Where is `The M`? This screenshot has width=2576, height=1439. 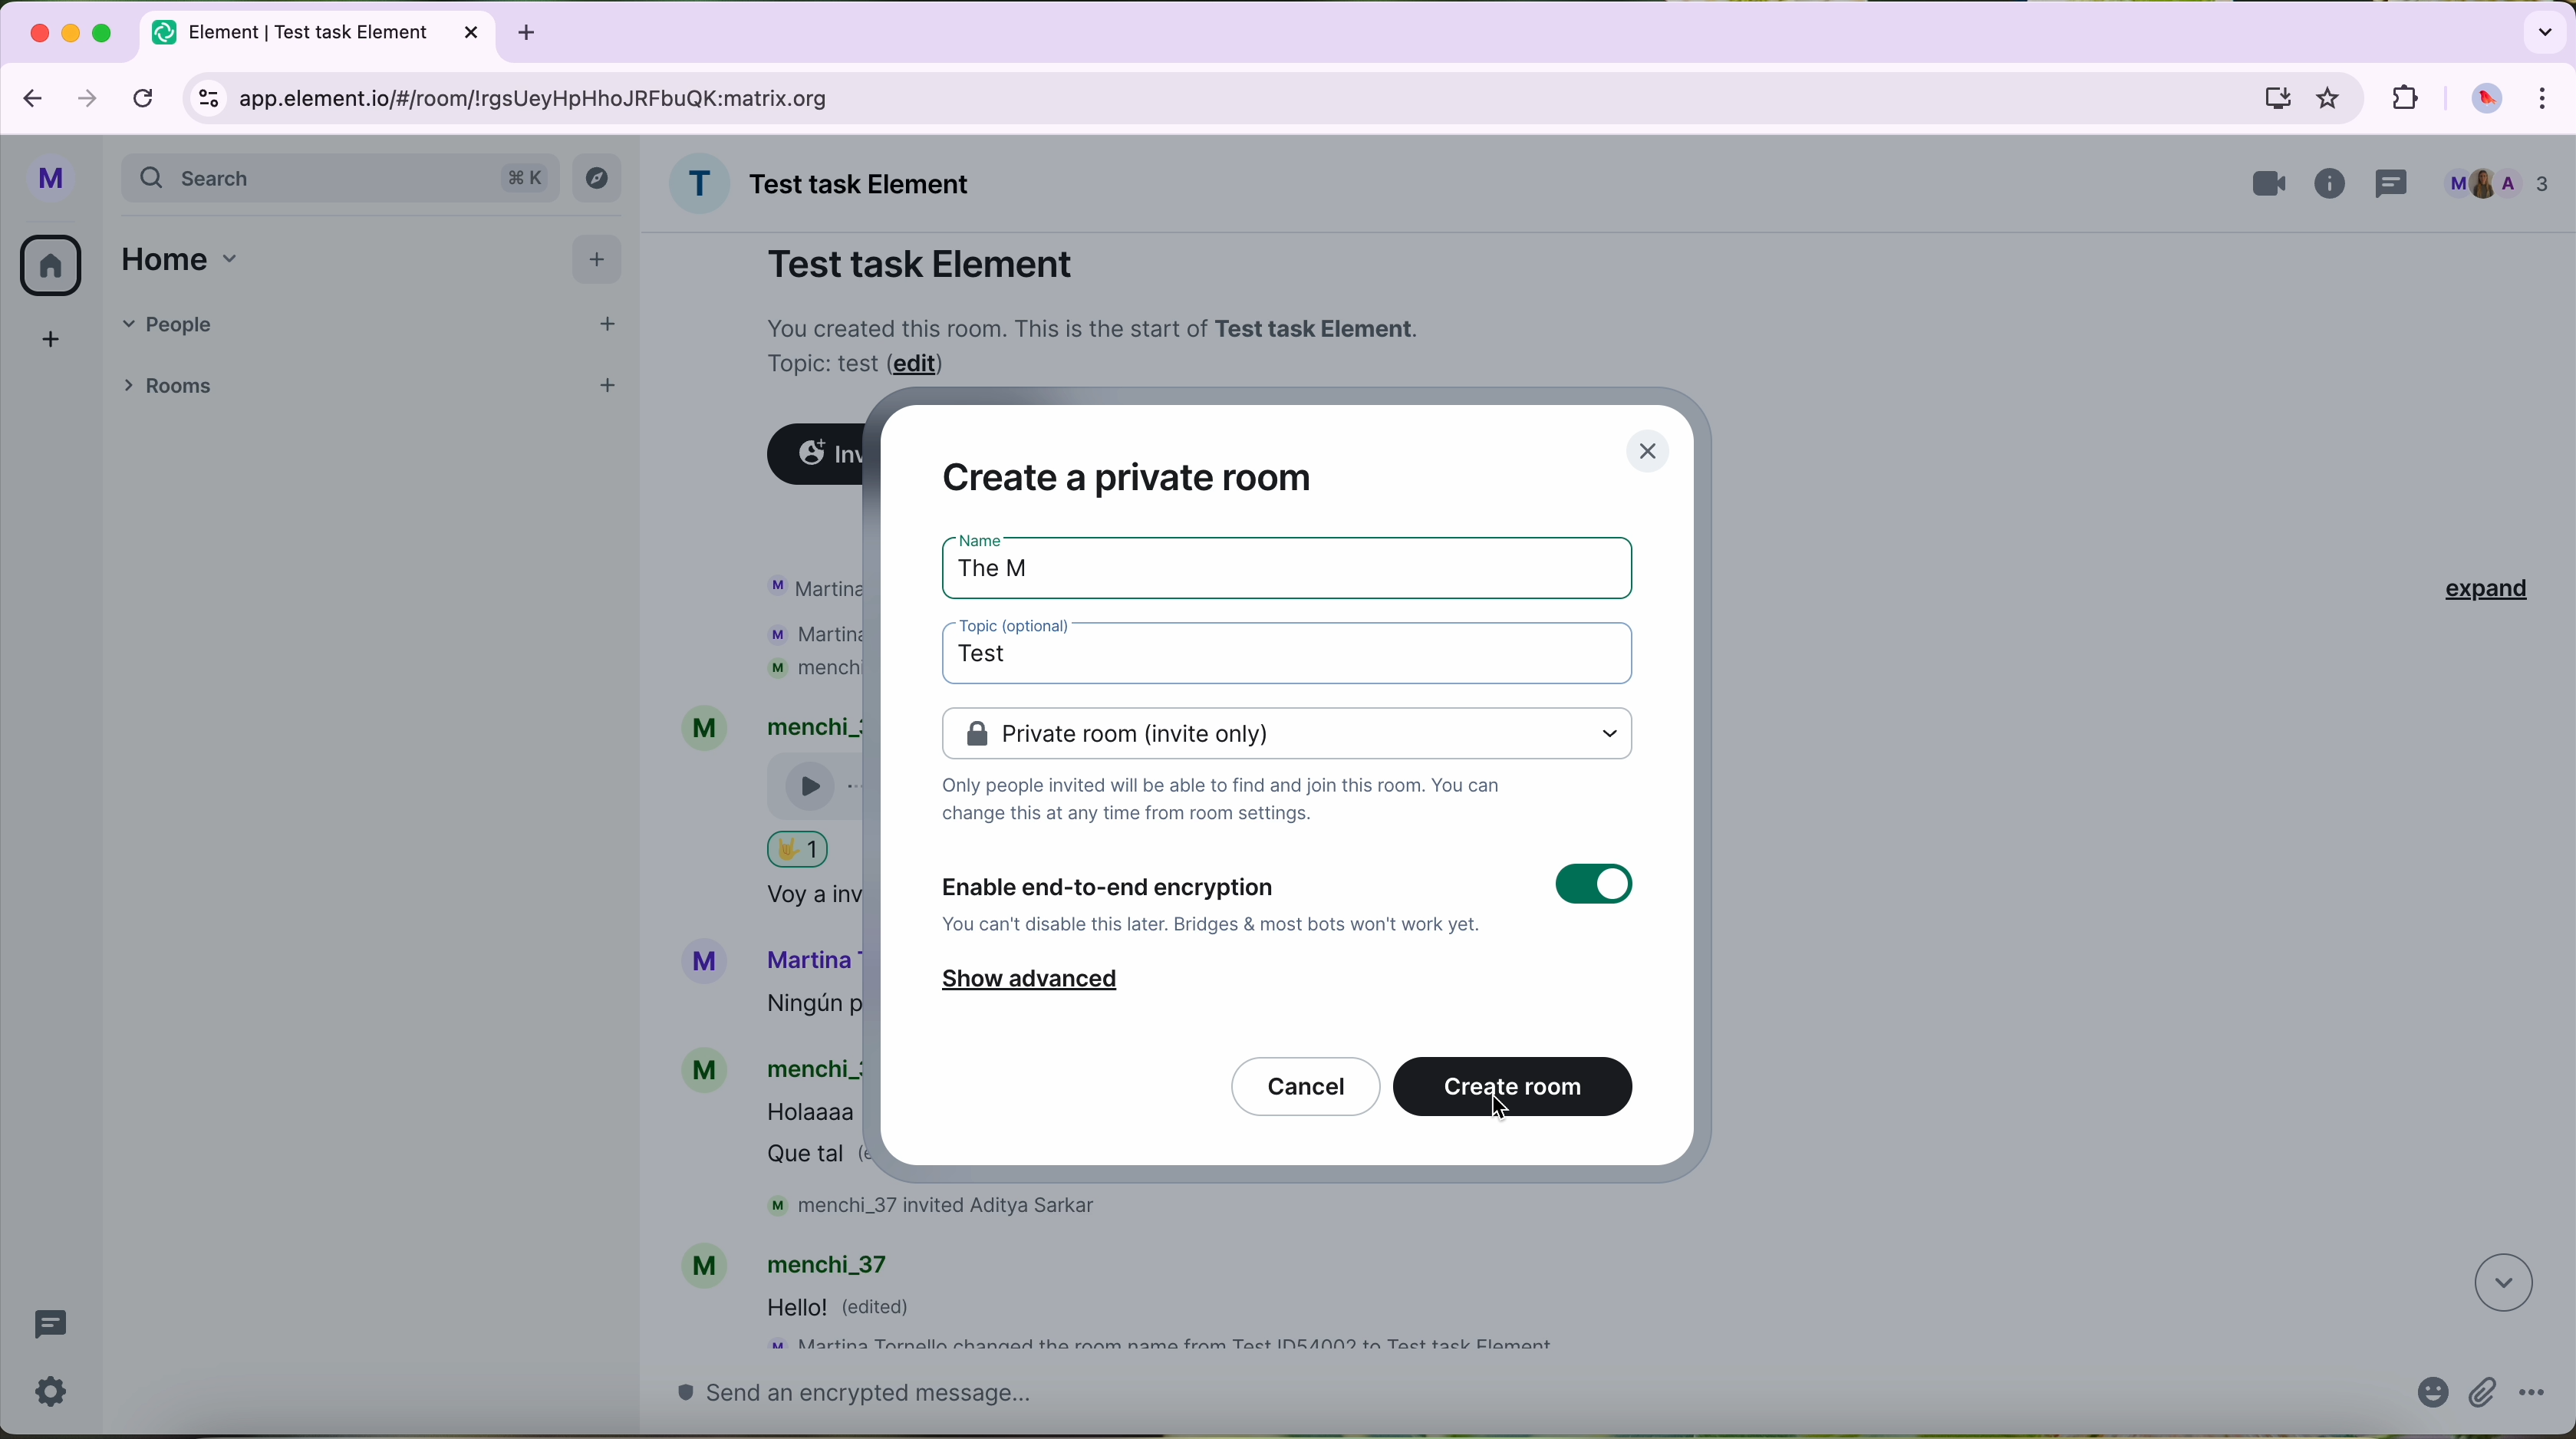
The M is located at coordinates (1013, 562).